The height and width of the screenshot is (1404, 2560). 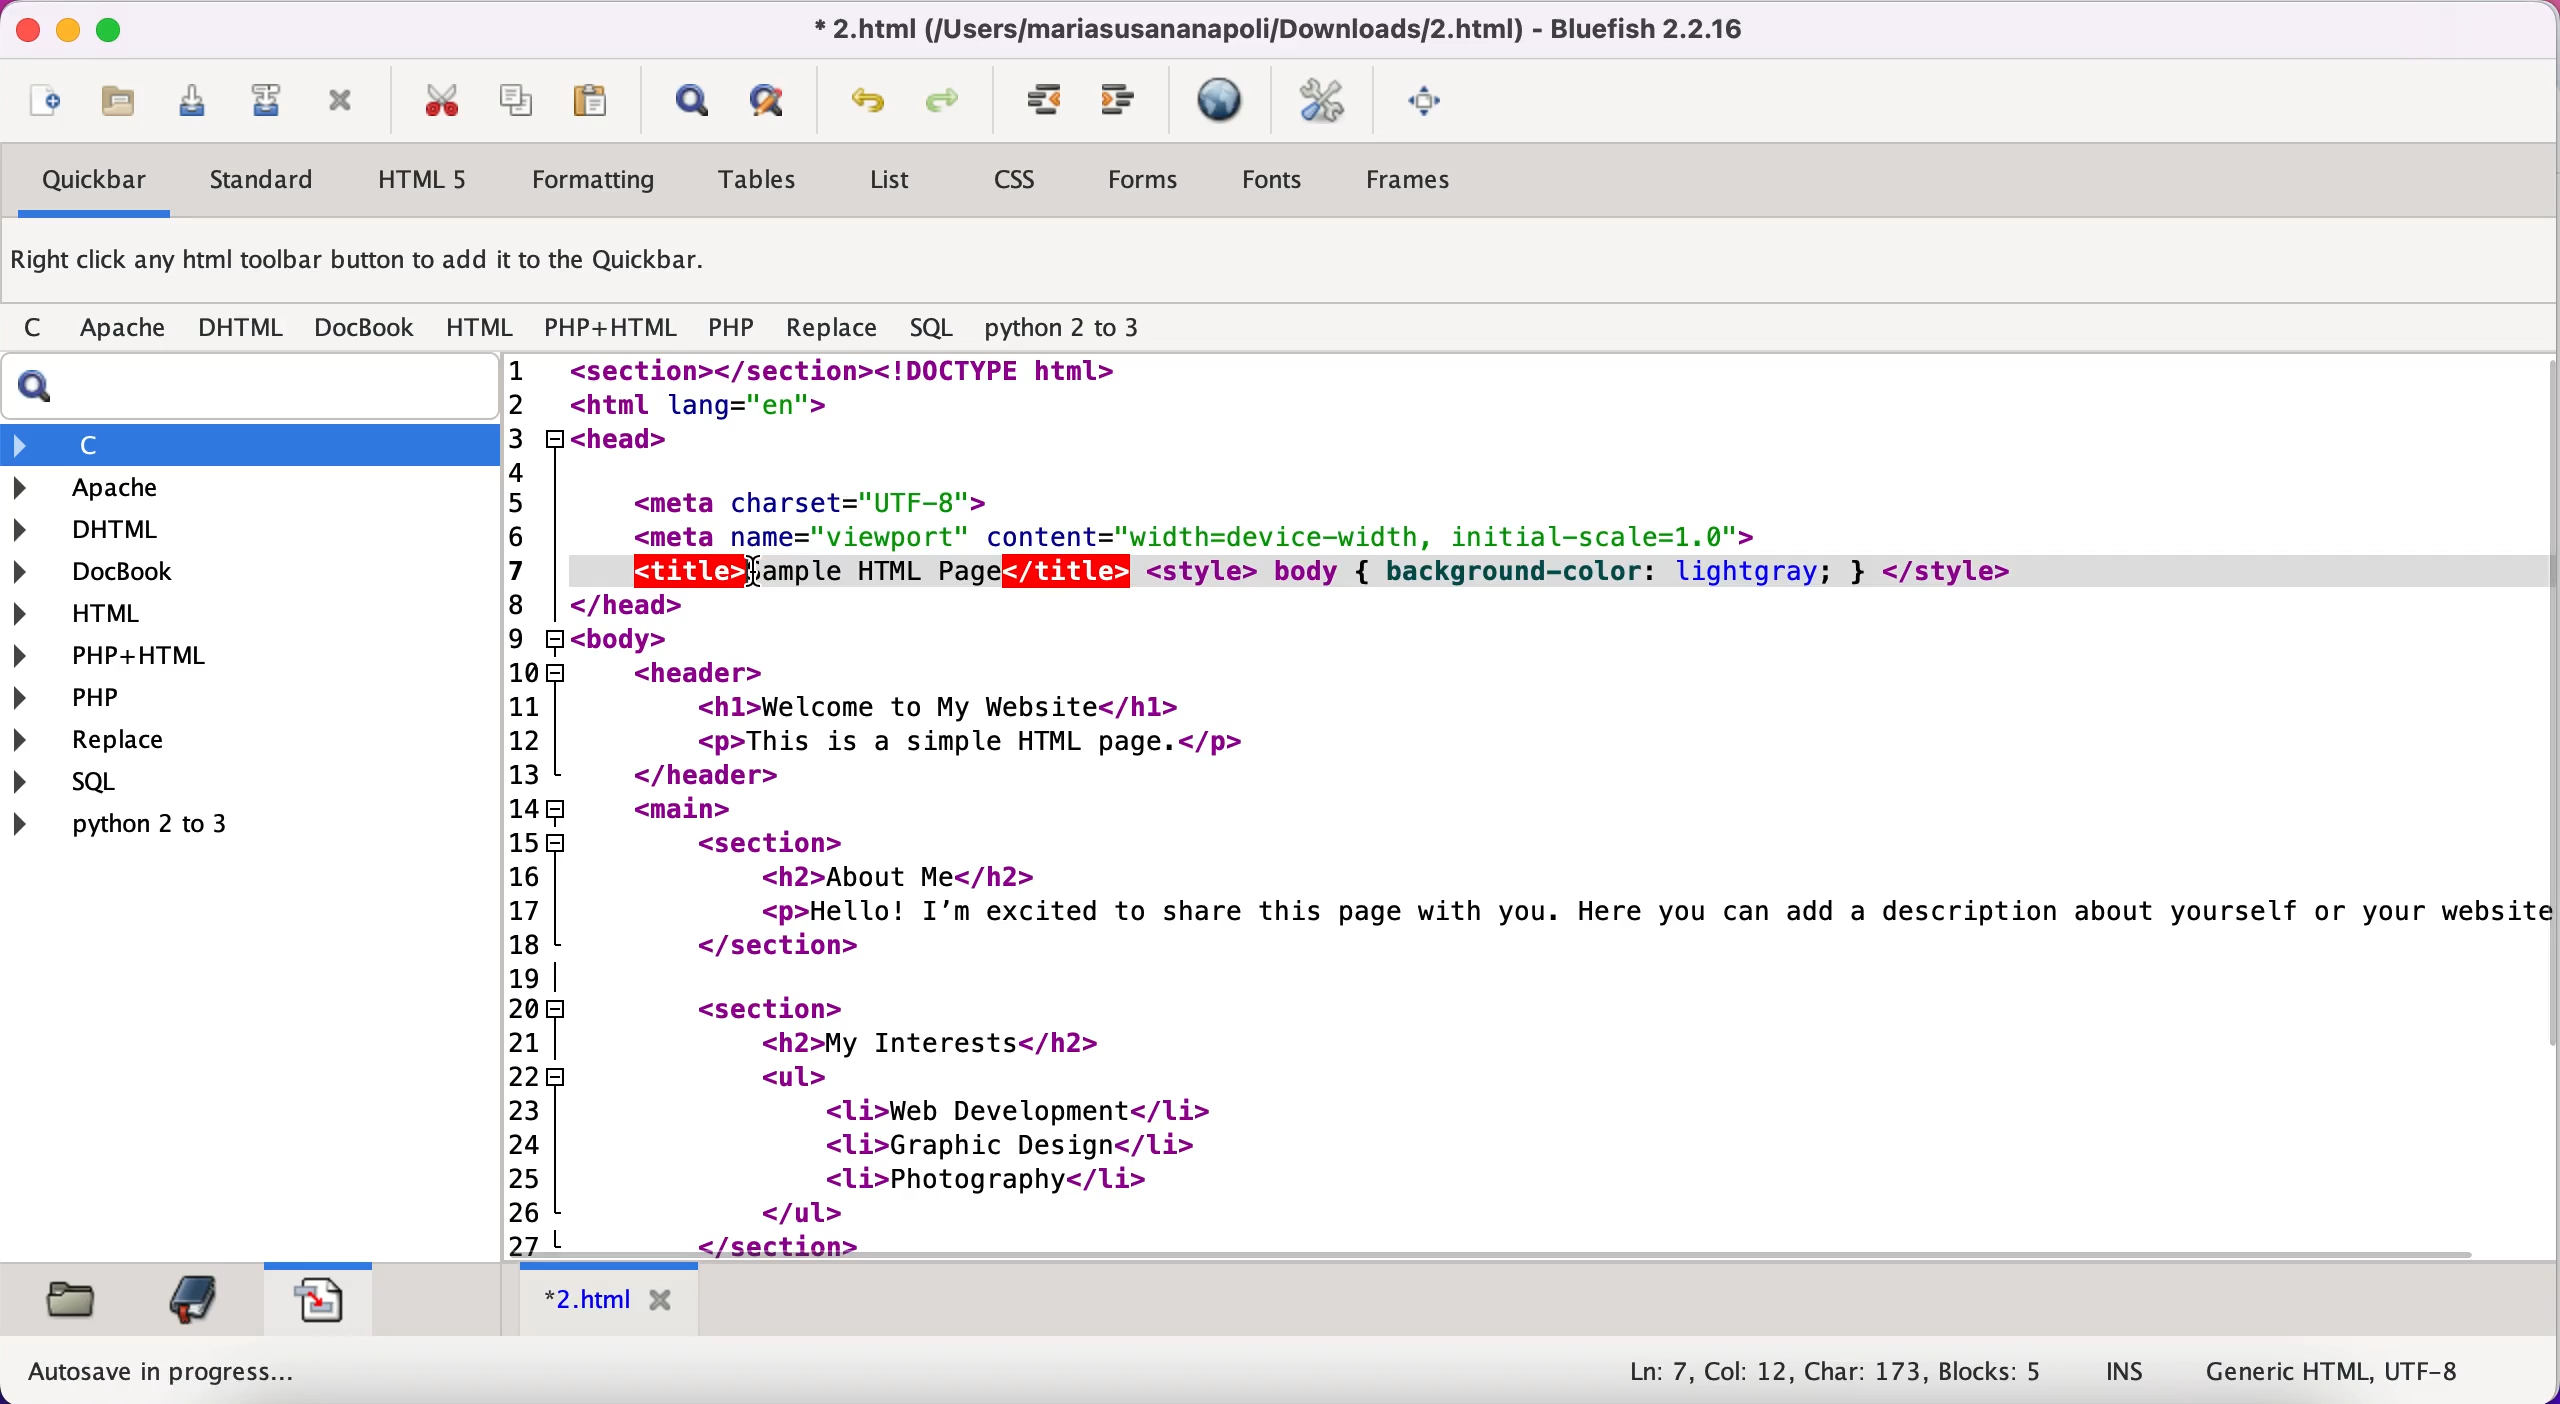 What do you see at coordinates (1147, 185) in the screenshot?
I see `forms` at bounding box center [1147, 185].